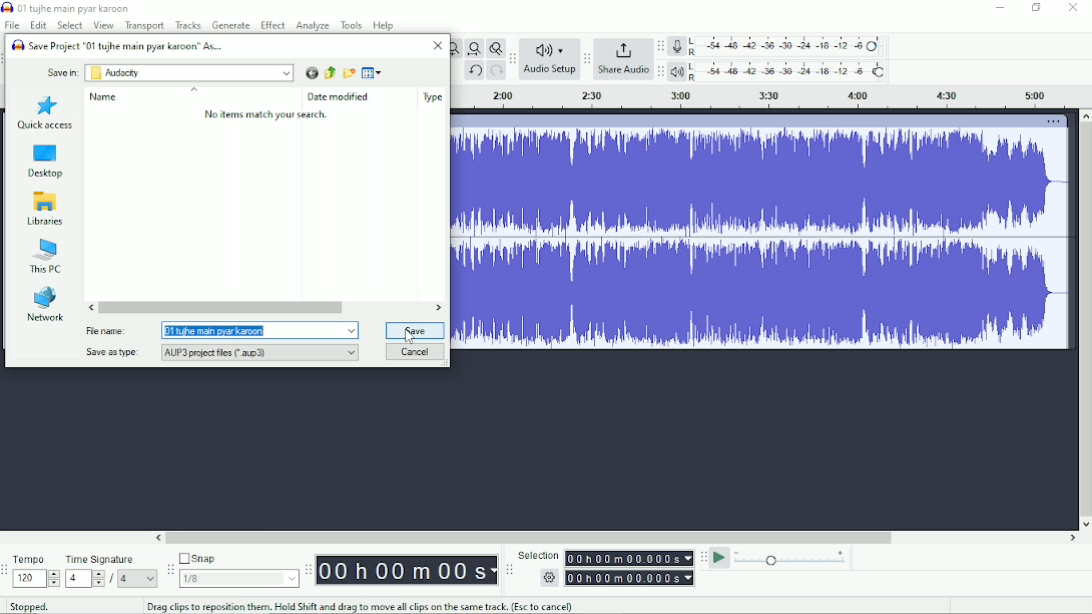 This screenshot has height=614, width=1092. I want to click on Record meter, so click(778, 46).